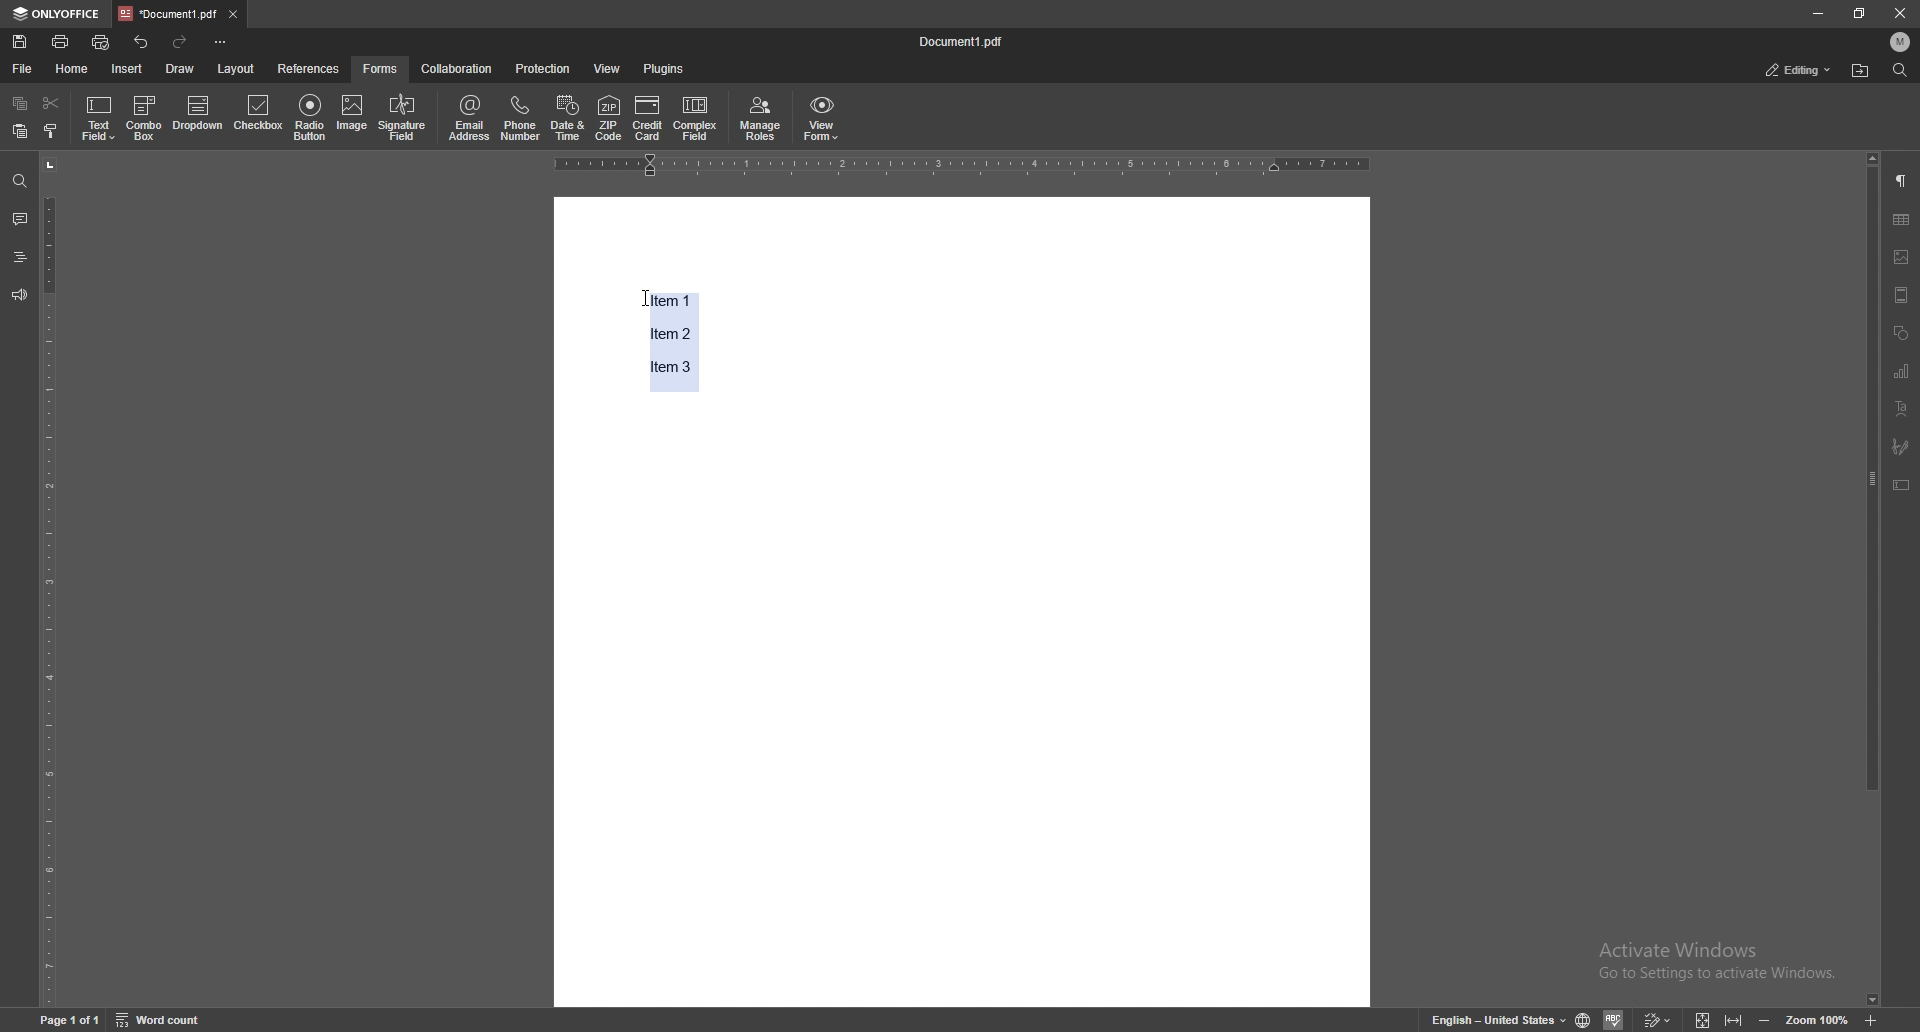 This screenshot has height=1032, width=1920. I want to click on home, so click(76, 68).